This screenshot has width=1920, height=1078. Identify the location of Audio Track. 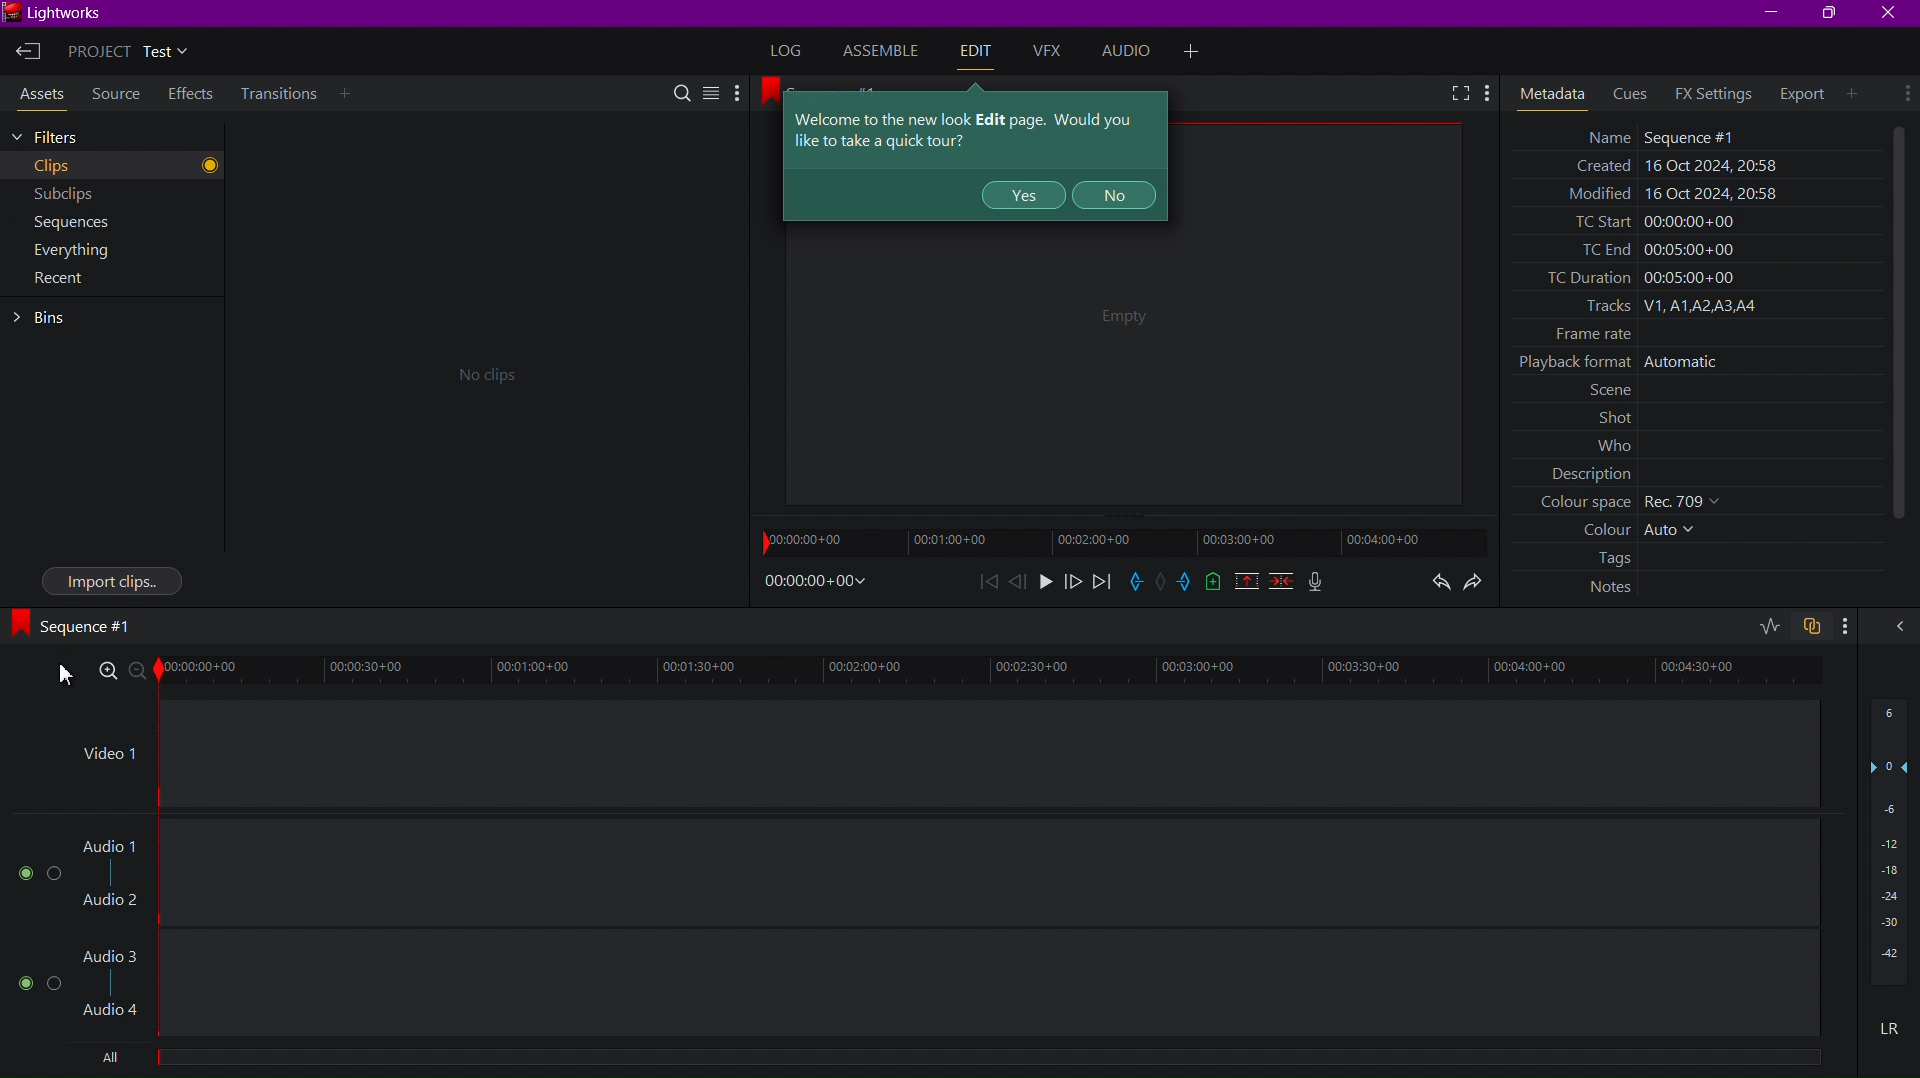
(987, 983).